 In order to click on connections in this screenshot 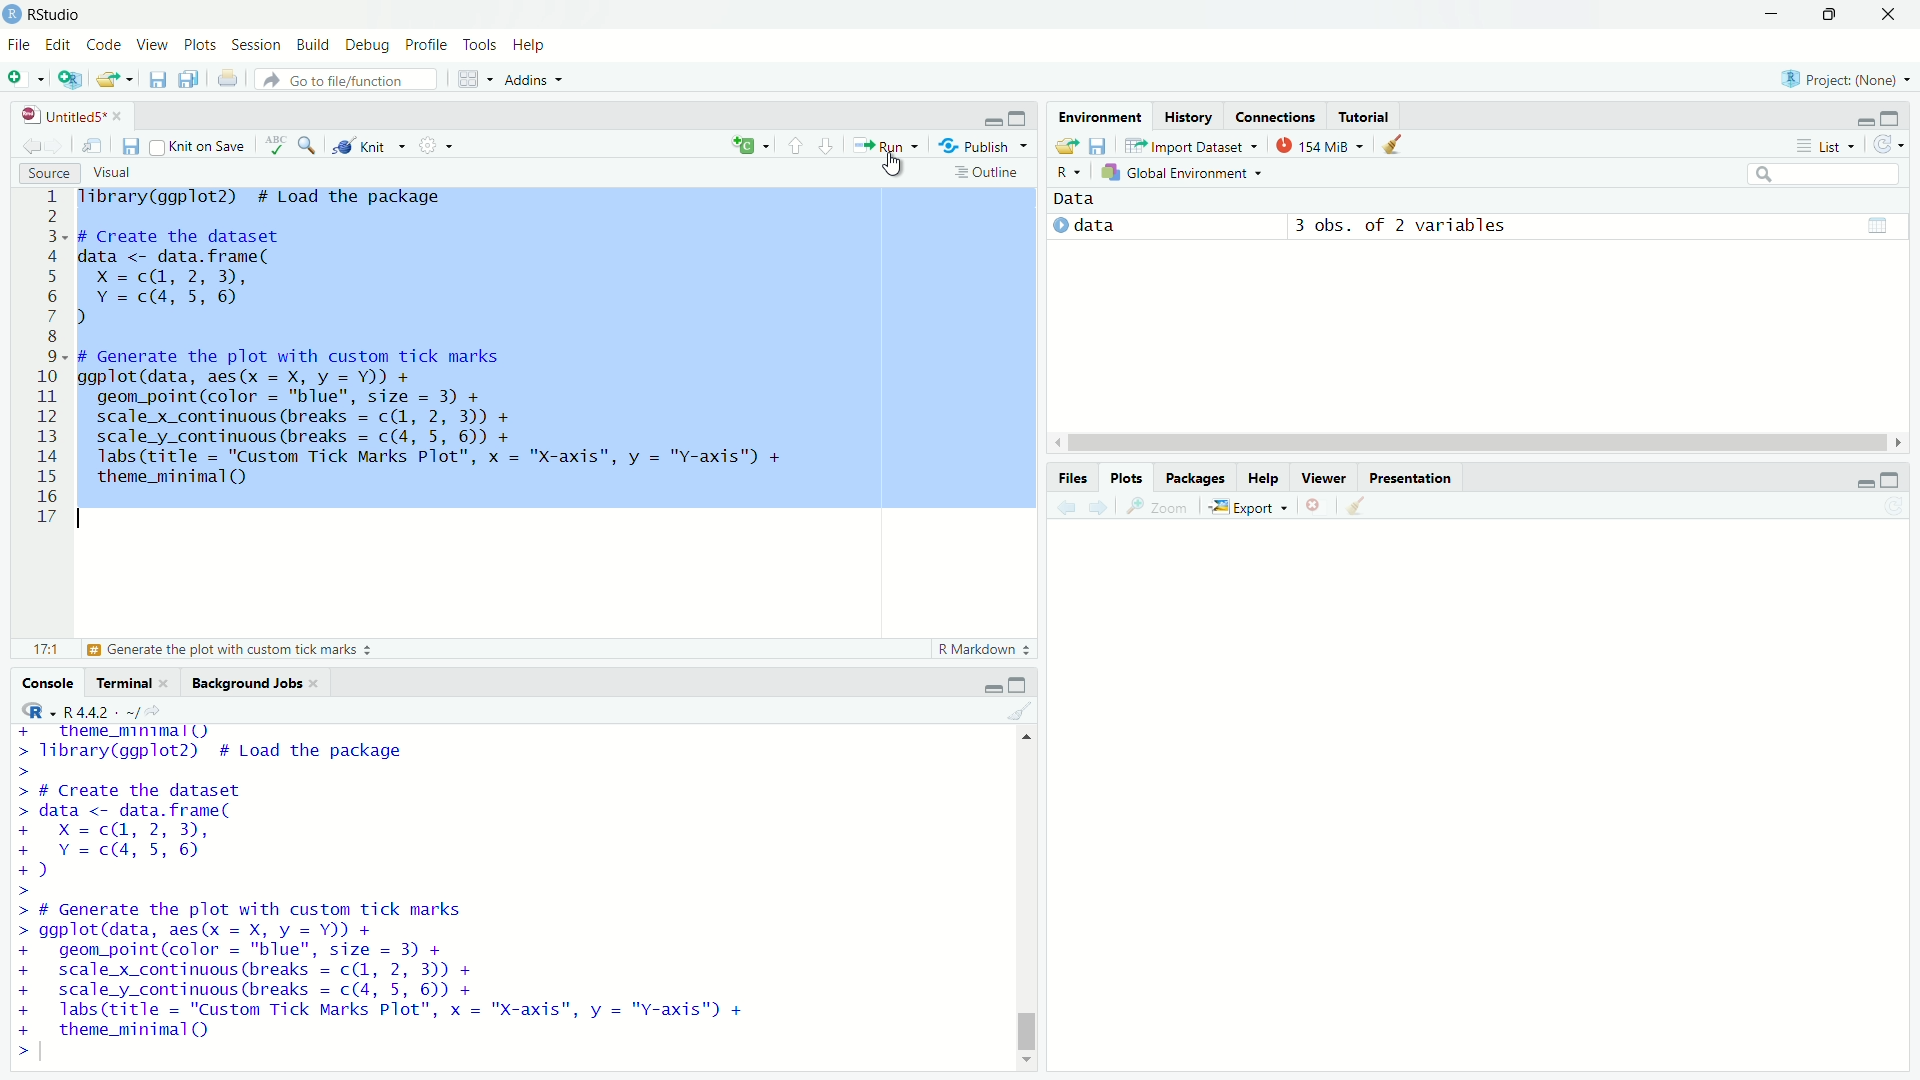, I will do `click(1274, 116)`.